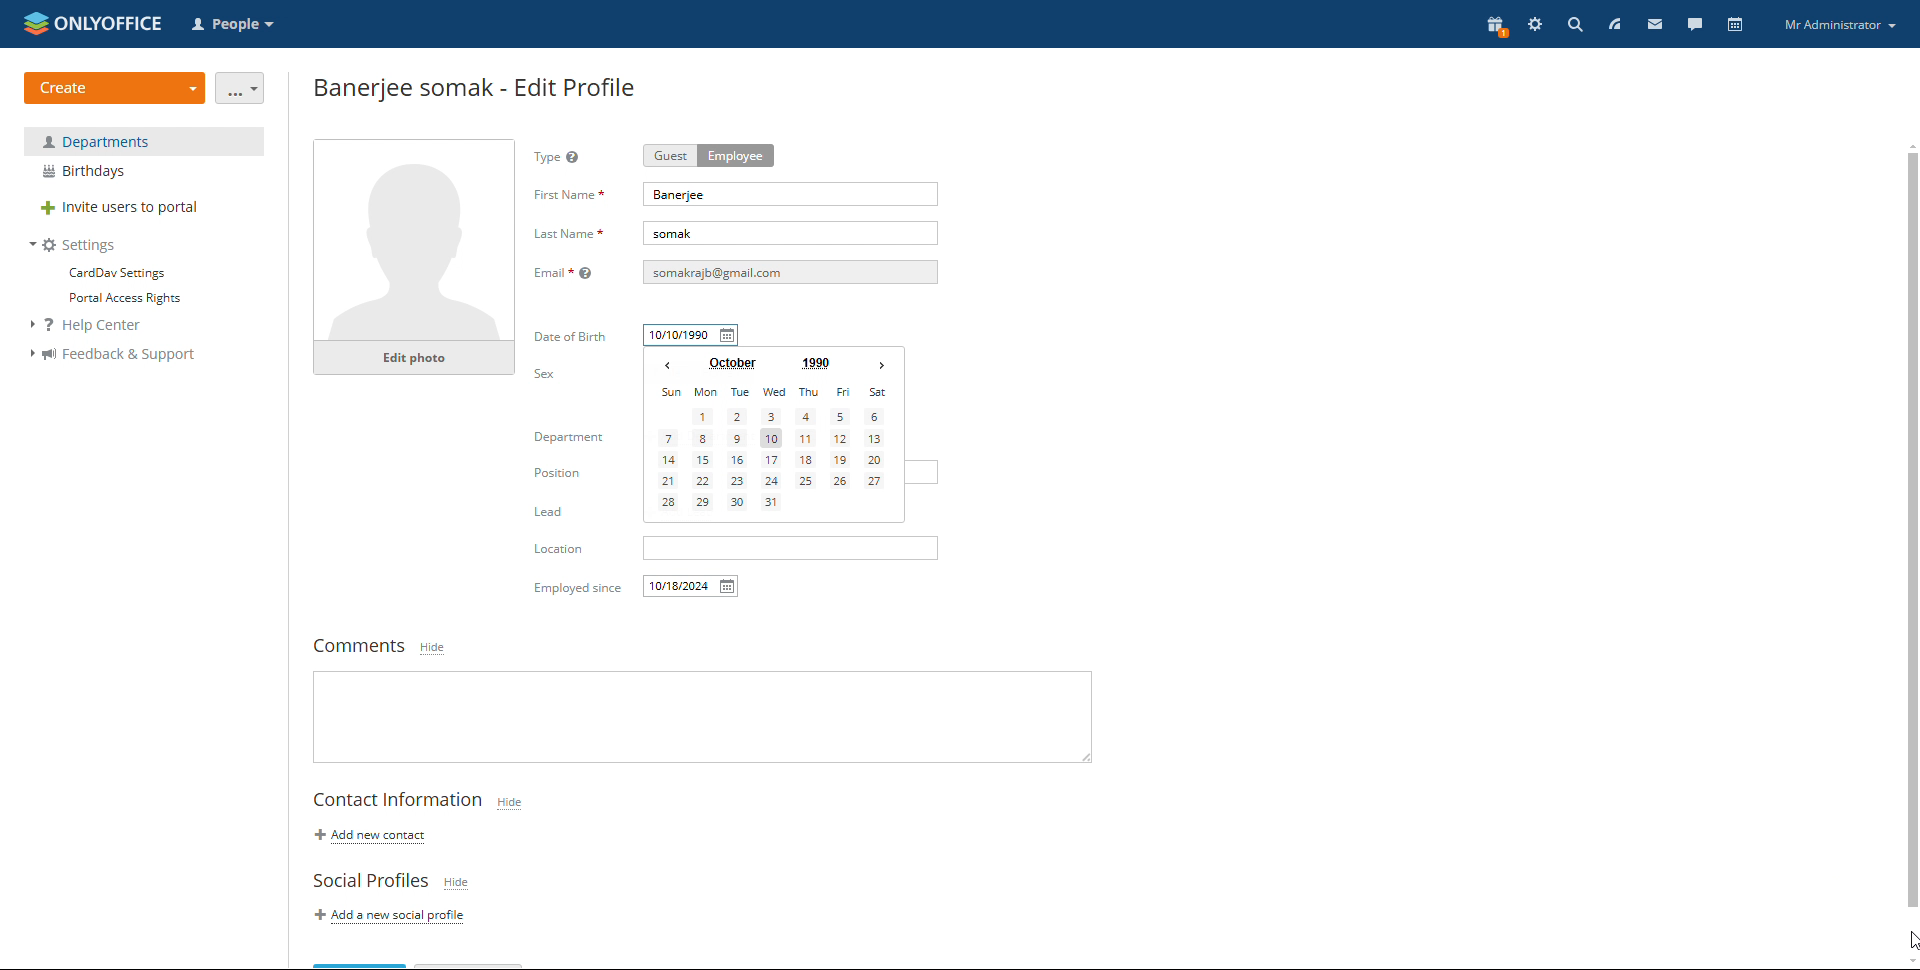 The width and height of the screenshot is (1920, 970). What do you see at coordinates (241, 88) in the screenshot?
I see `more actions` at bounding box center [241, 88].